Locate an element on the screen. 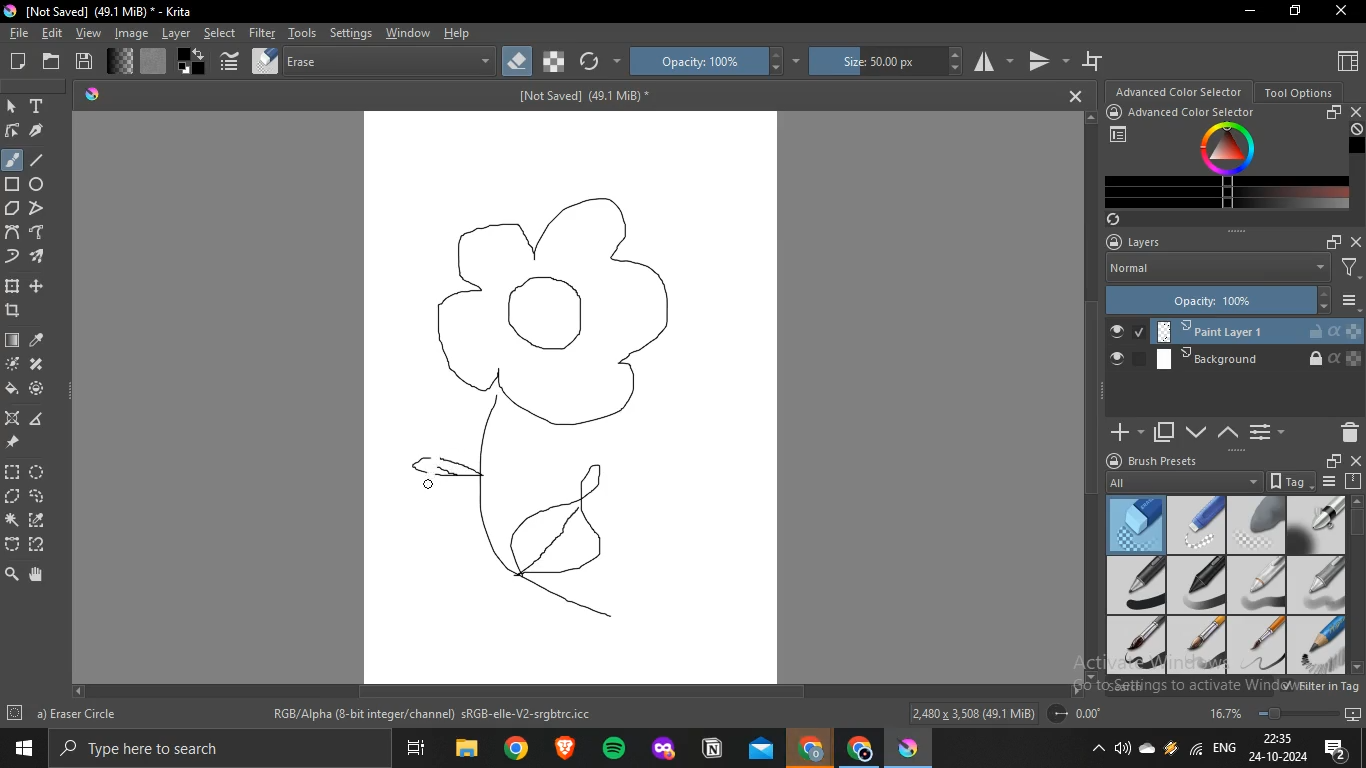 This screenshot has height=768, width=1366. blending mode is located at coordinates (390, 62).